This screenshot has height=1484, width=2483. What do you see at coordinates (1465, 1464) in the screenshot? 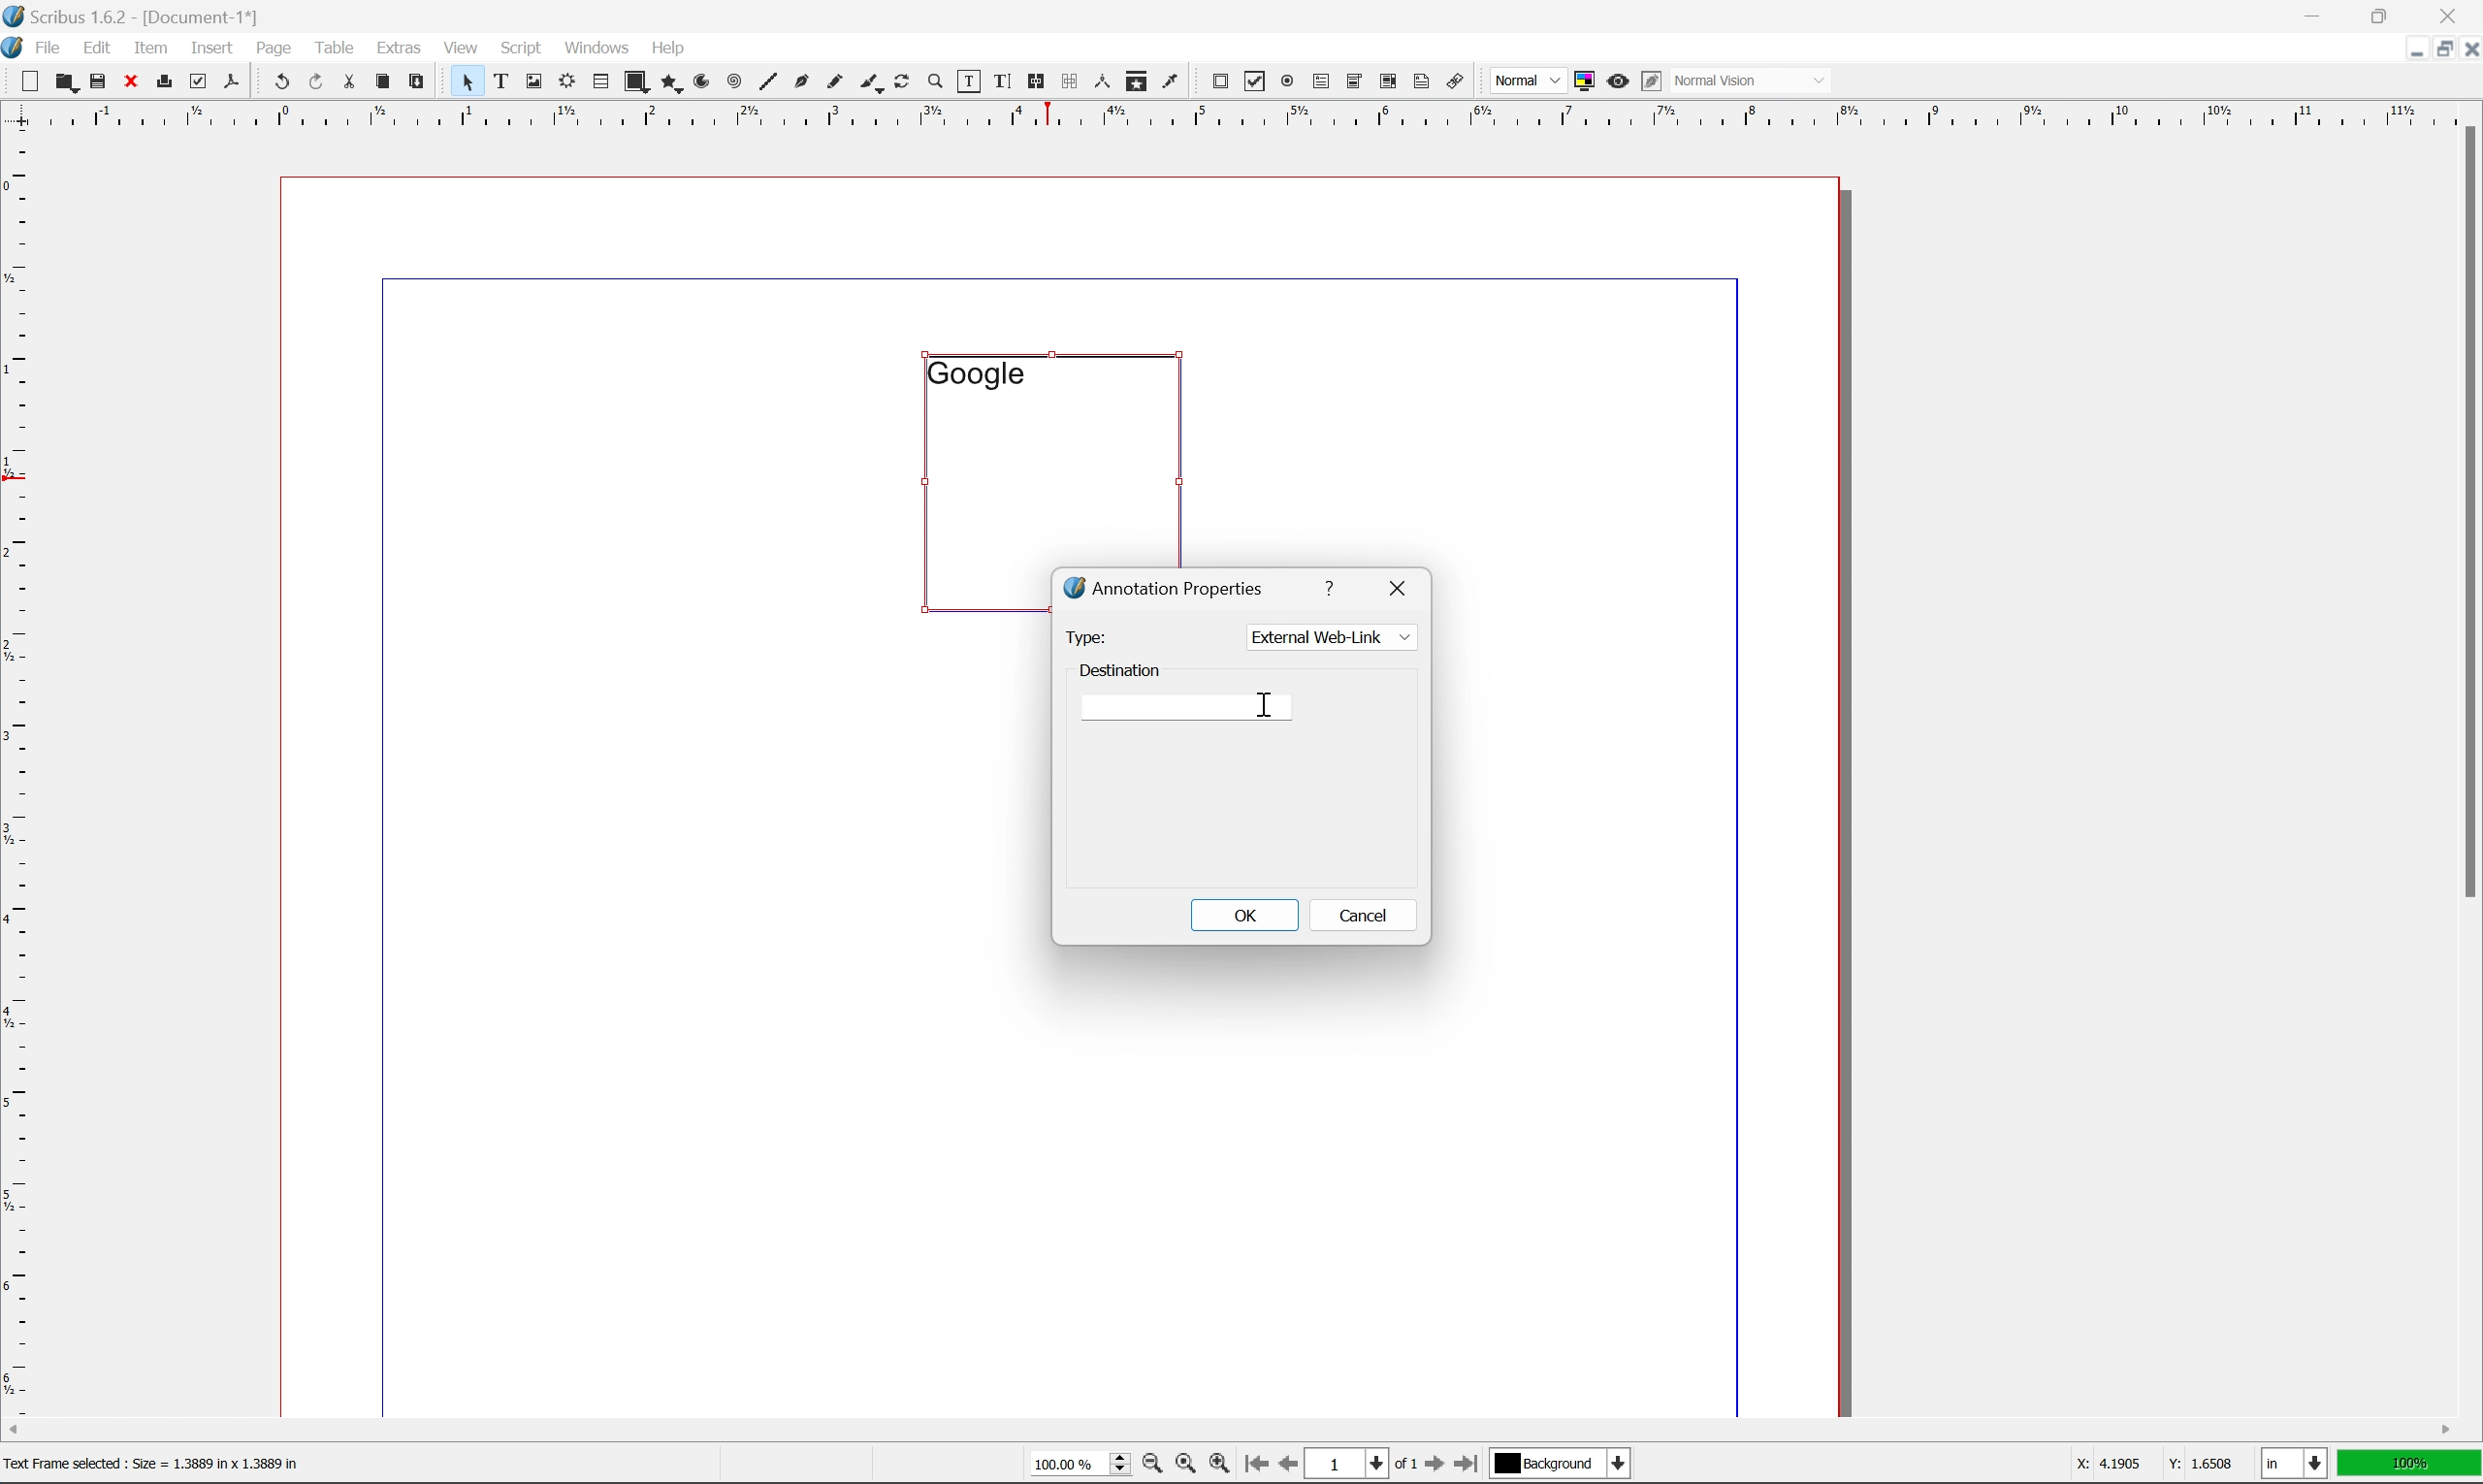
I see `go to last page` at bounding box center [1465, 1464].